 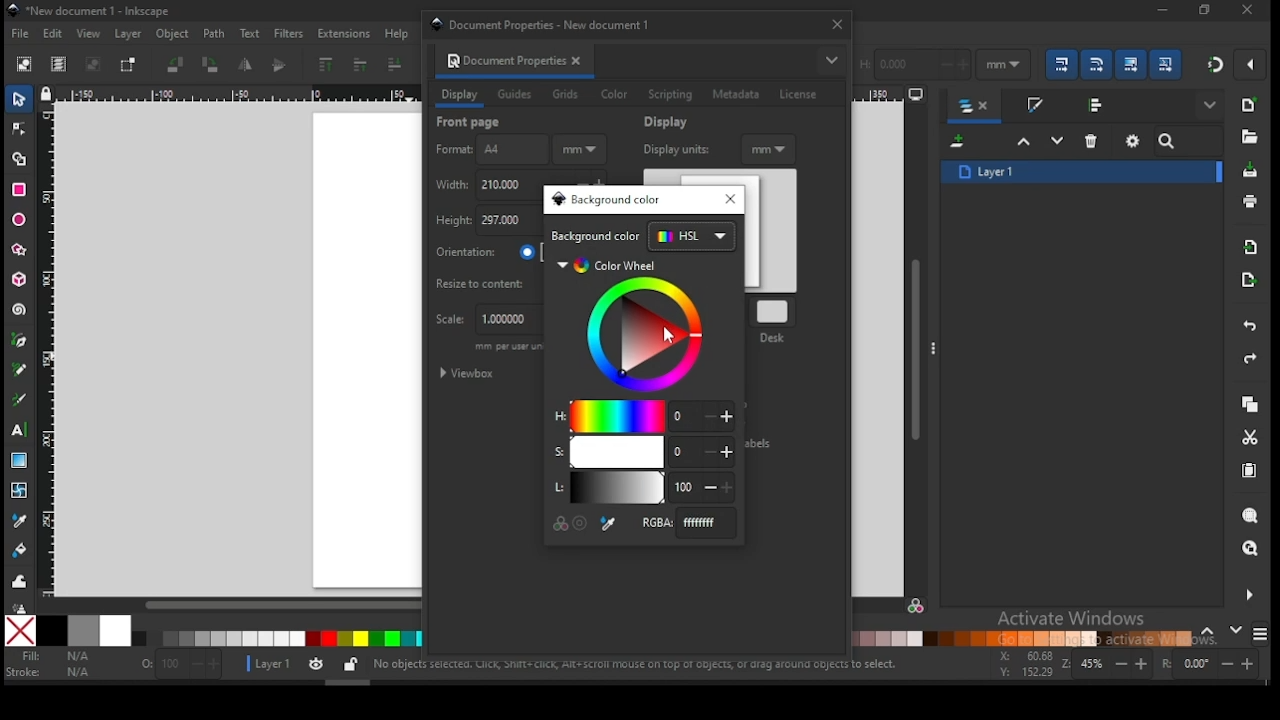 I want to click on black, so click(x=52, y=631).